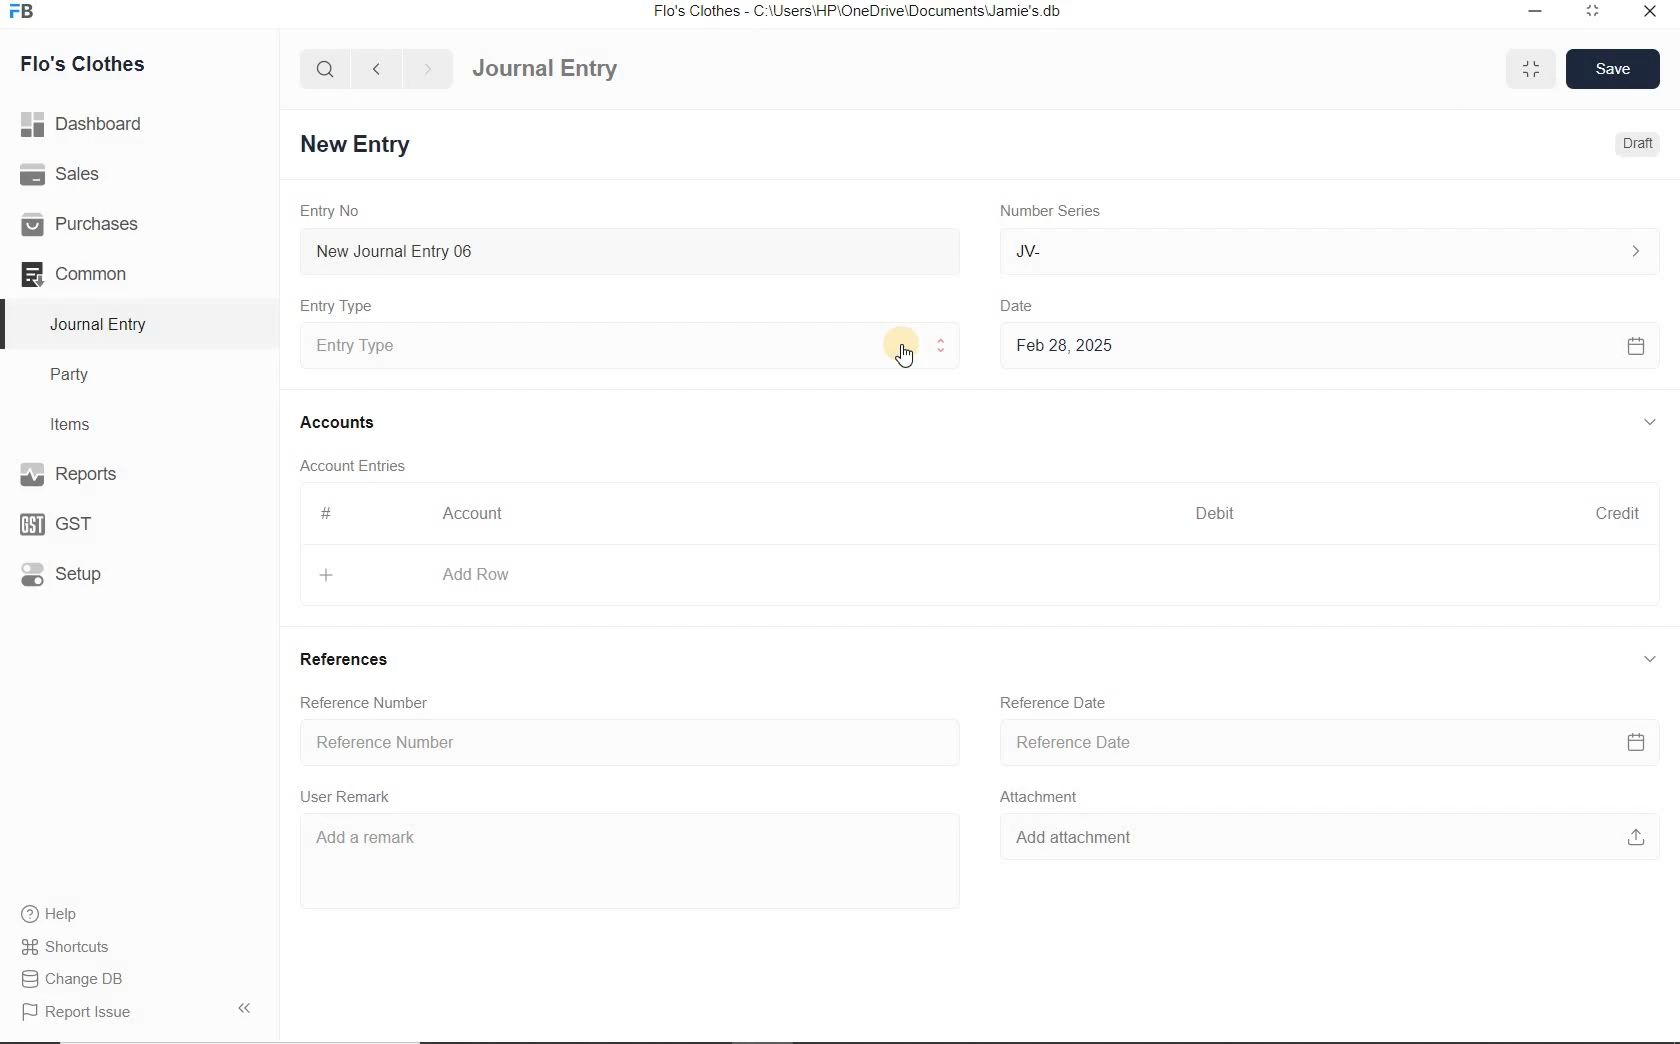 This screenshot has height=1044, width=1680. What do you see at coordinates (1533, 10) in the screenshot?
I see `minimize` at bounding box center [1533, 10].